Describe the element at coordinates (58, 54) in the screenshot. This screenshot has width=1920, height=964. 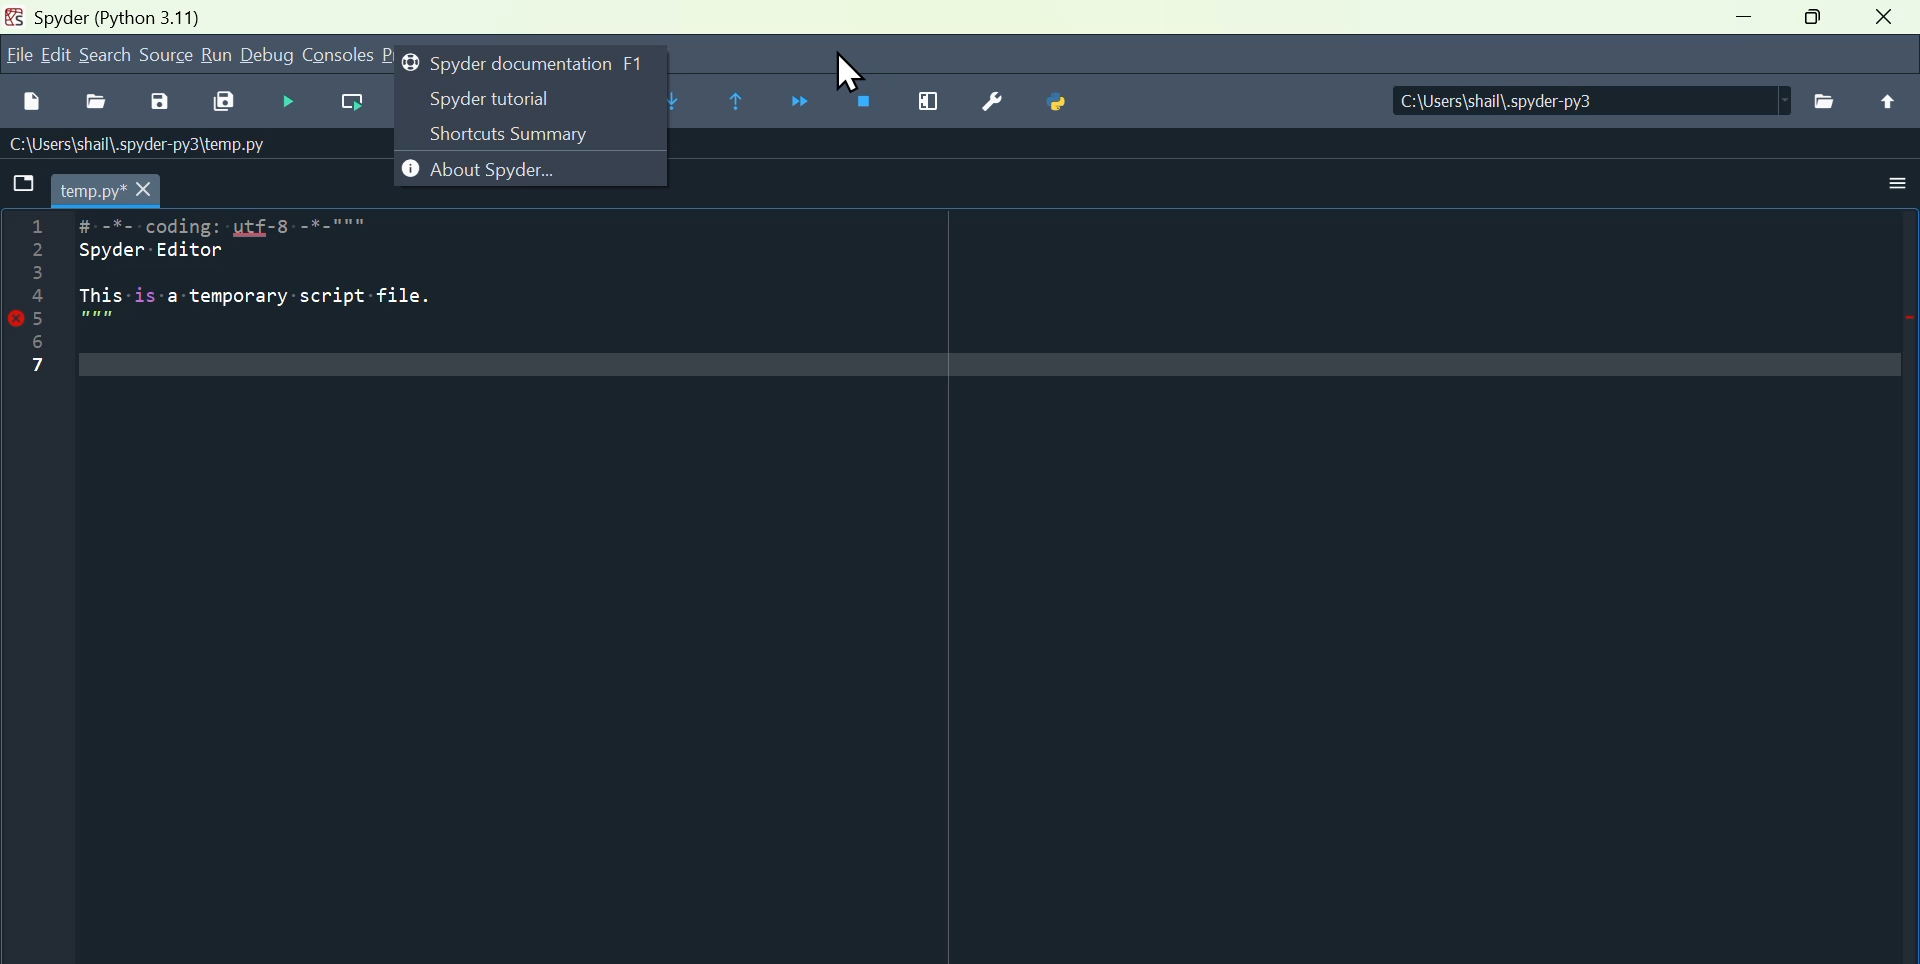
I see `Edit` at that location.